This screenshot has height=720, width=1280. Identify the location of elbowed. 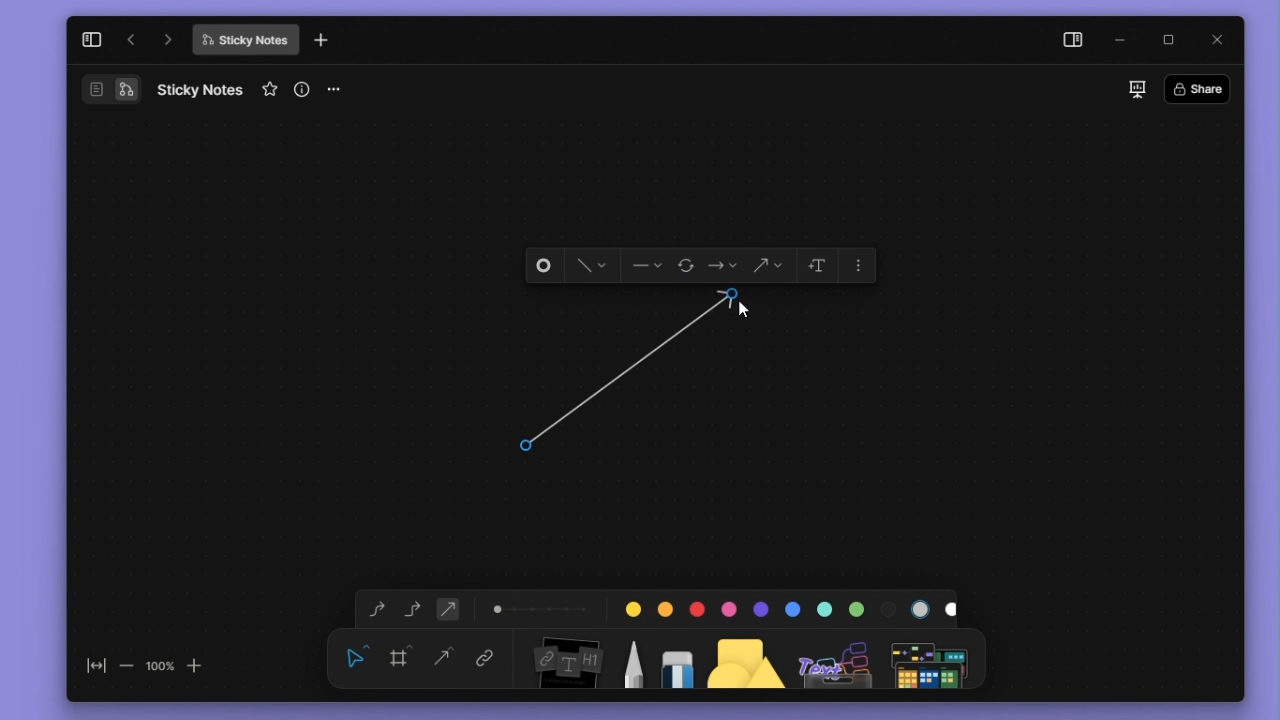
(413, 607).